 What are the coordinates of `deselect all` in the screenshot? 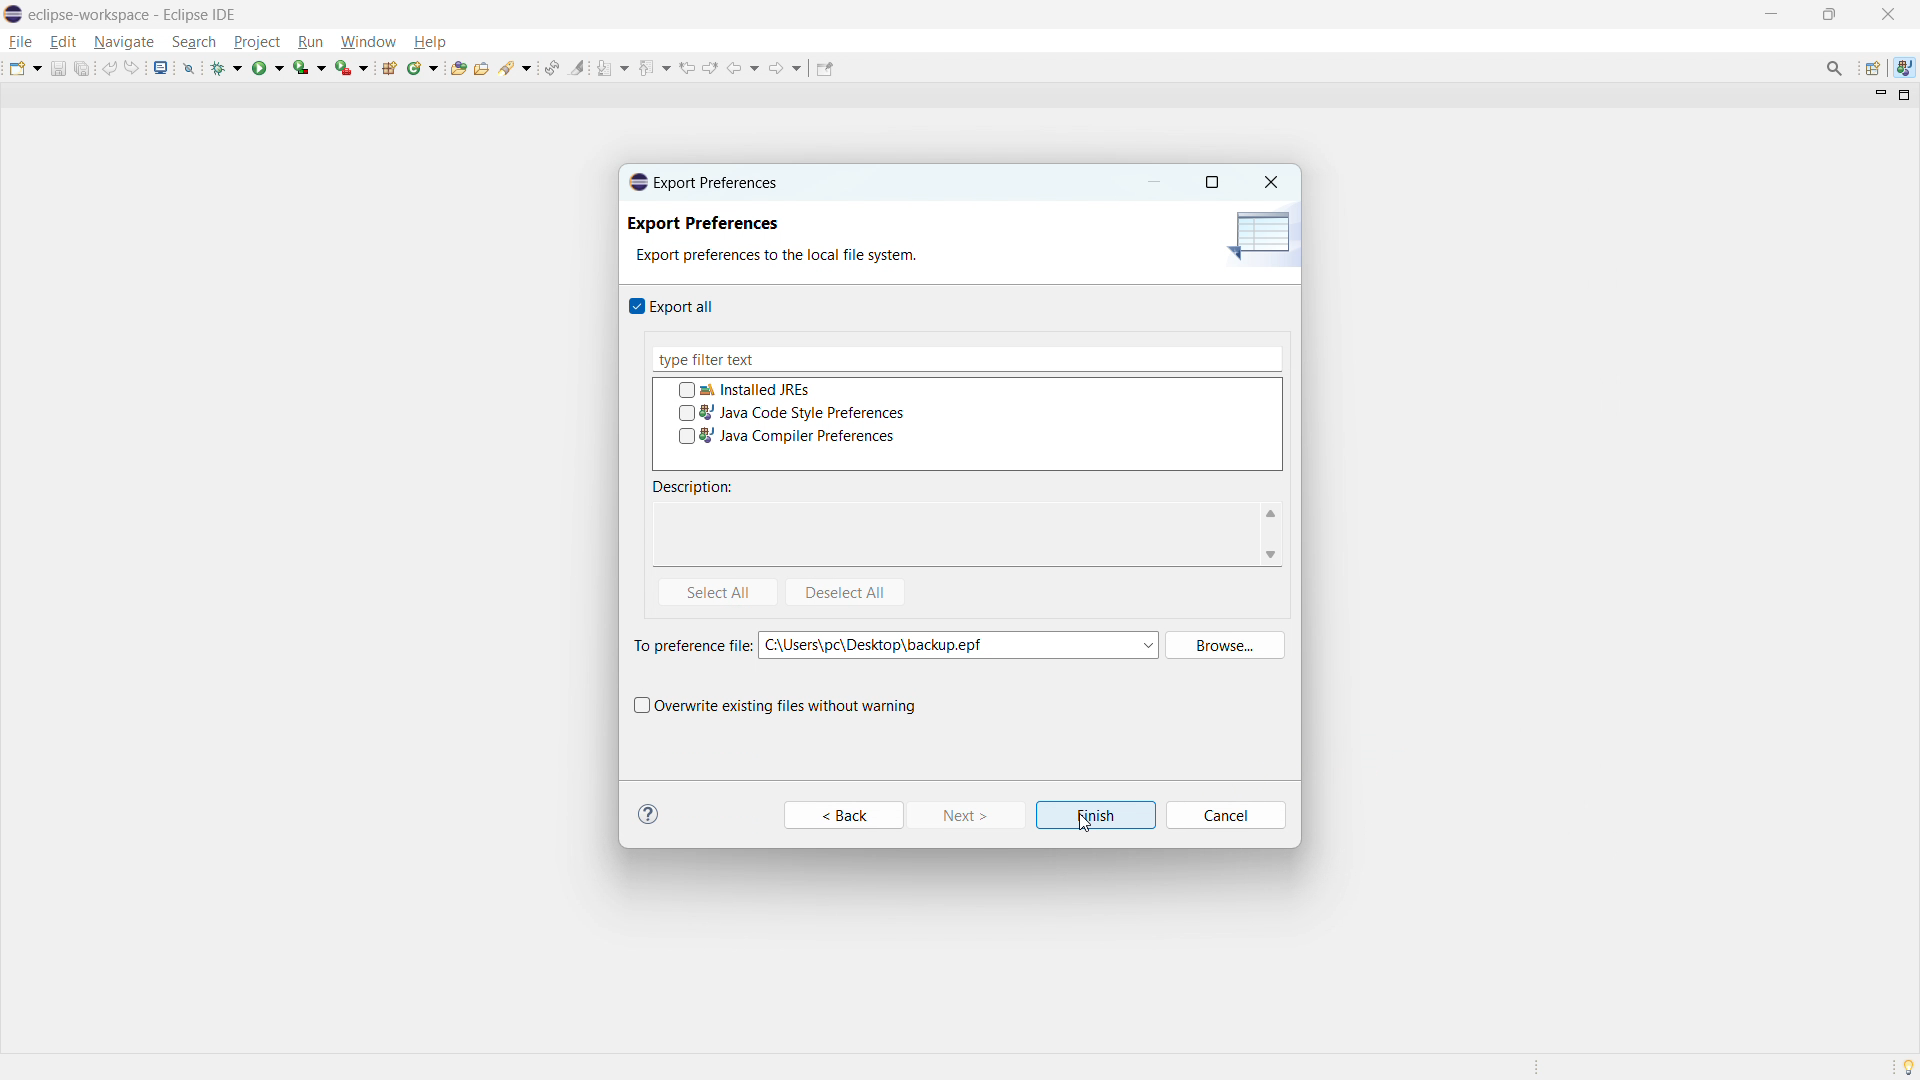 It's located at (843, 592).